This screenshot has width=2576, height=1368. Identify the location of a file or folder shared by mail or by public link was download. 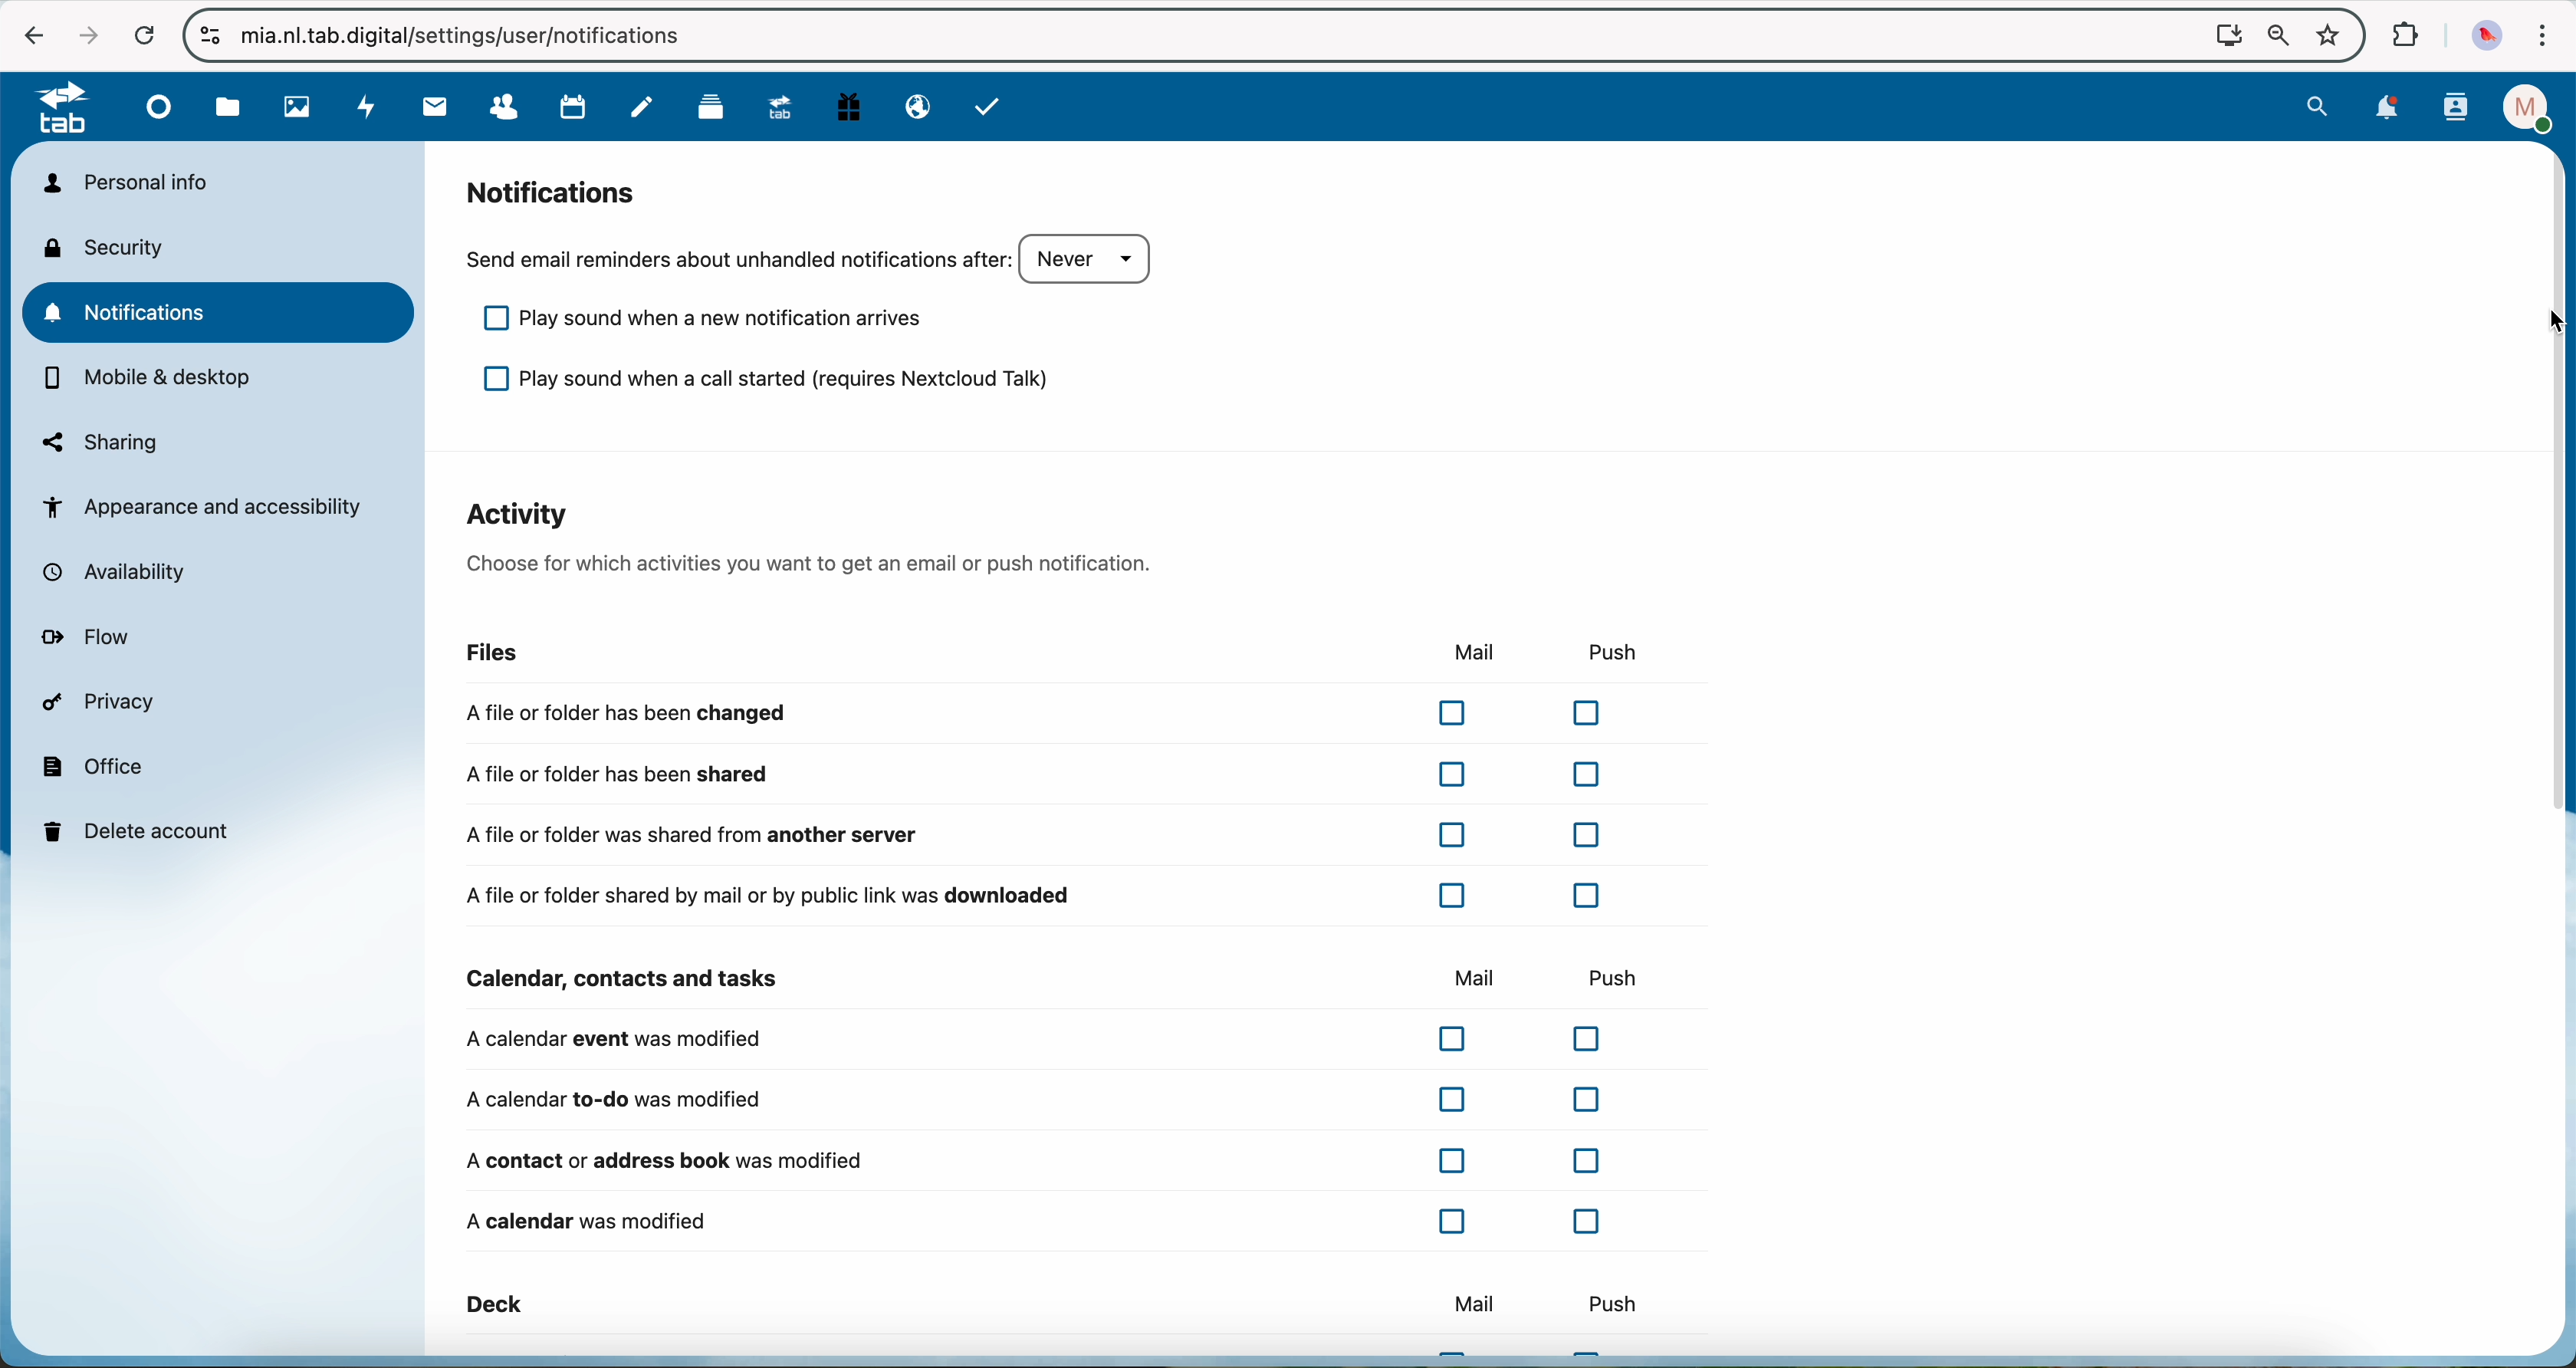
(1042, 895).